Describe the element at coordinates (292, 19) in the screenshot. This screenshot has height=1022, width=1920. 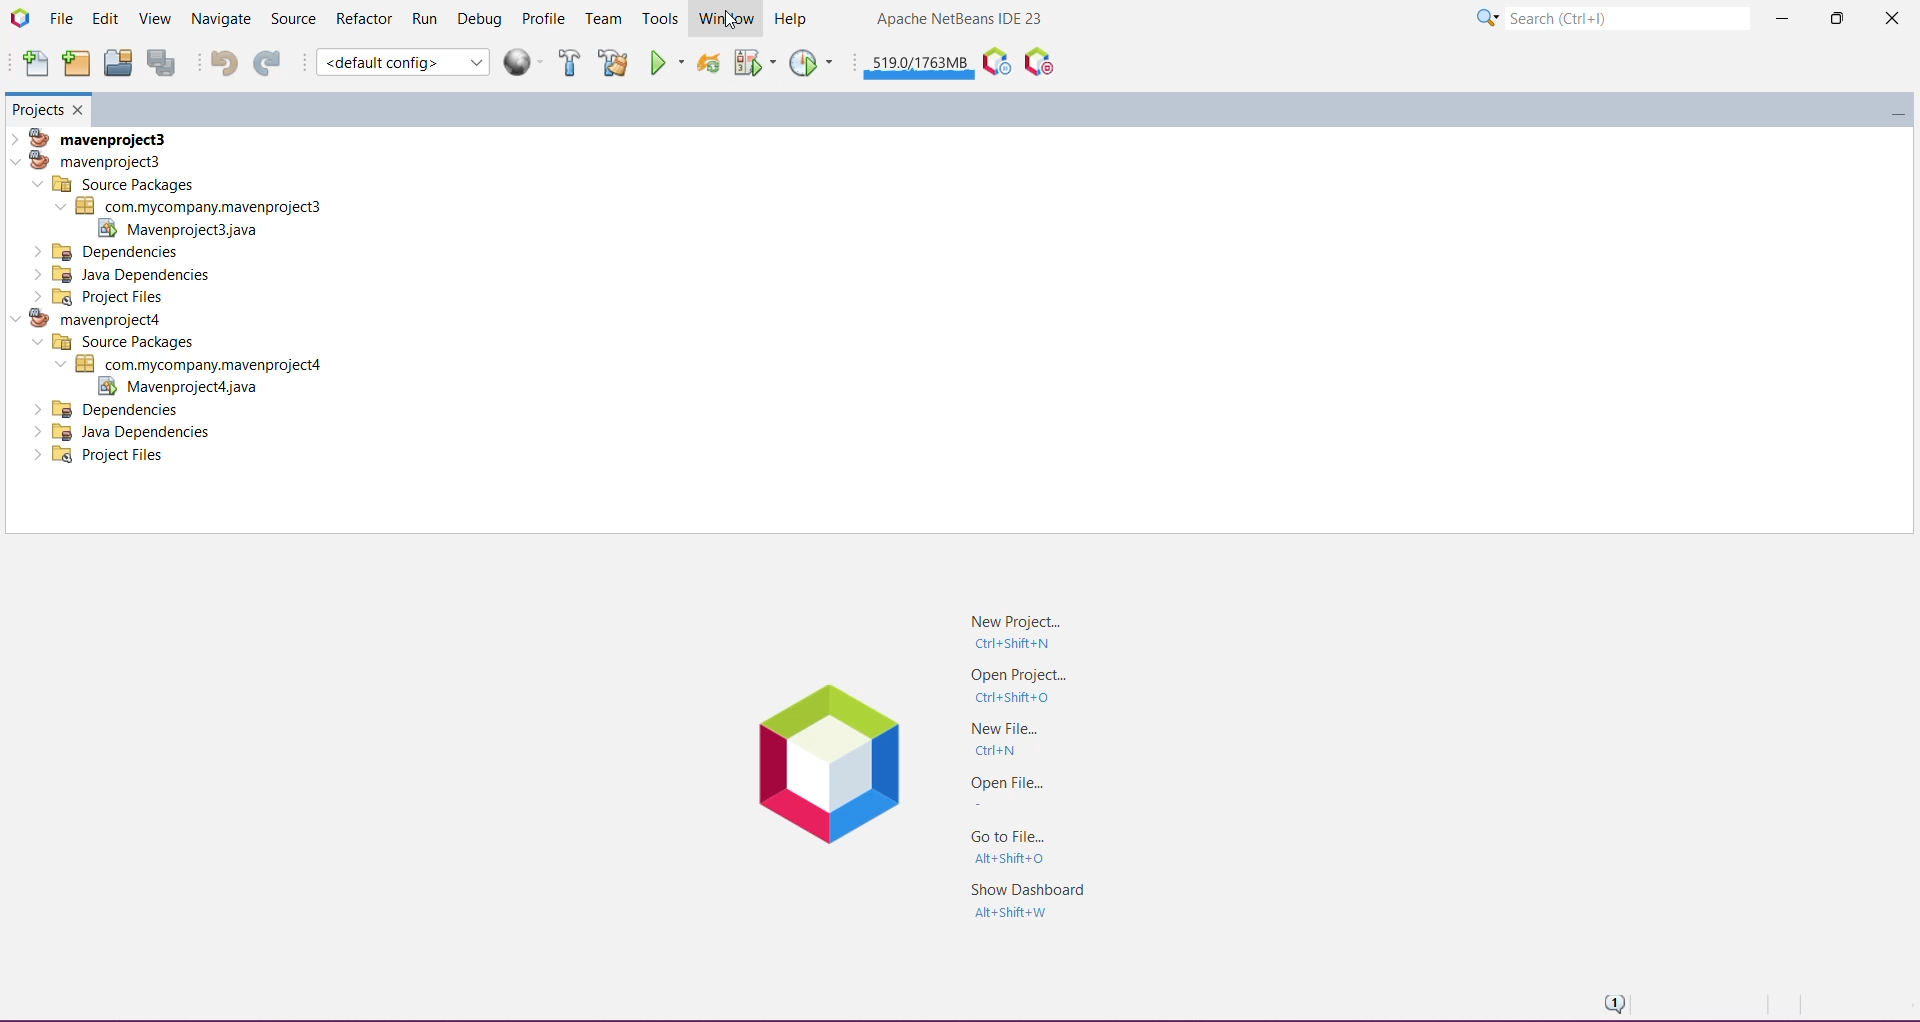
I see `Source` at that location.